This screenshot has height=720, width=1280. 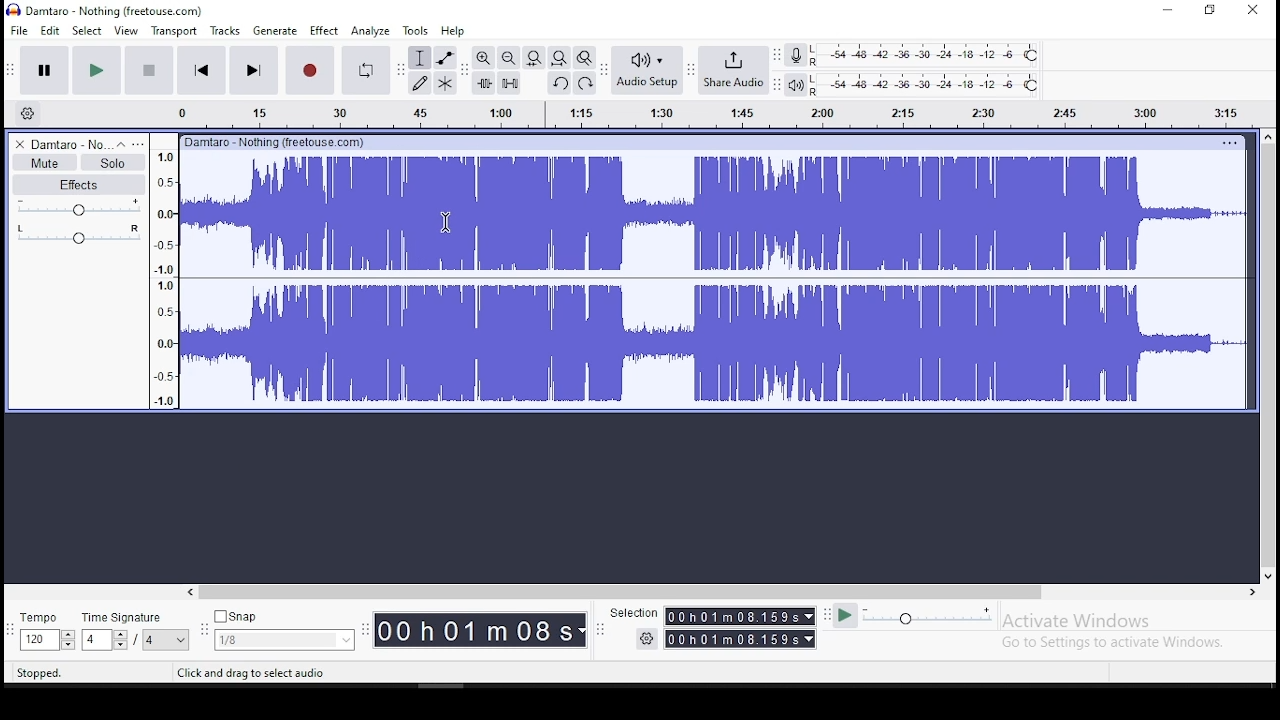 I want to click on 00 h01 mO08s, so click(x=473, y=631).